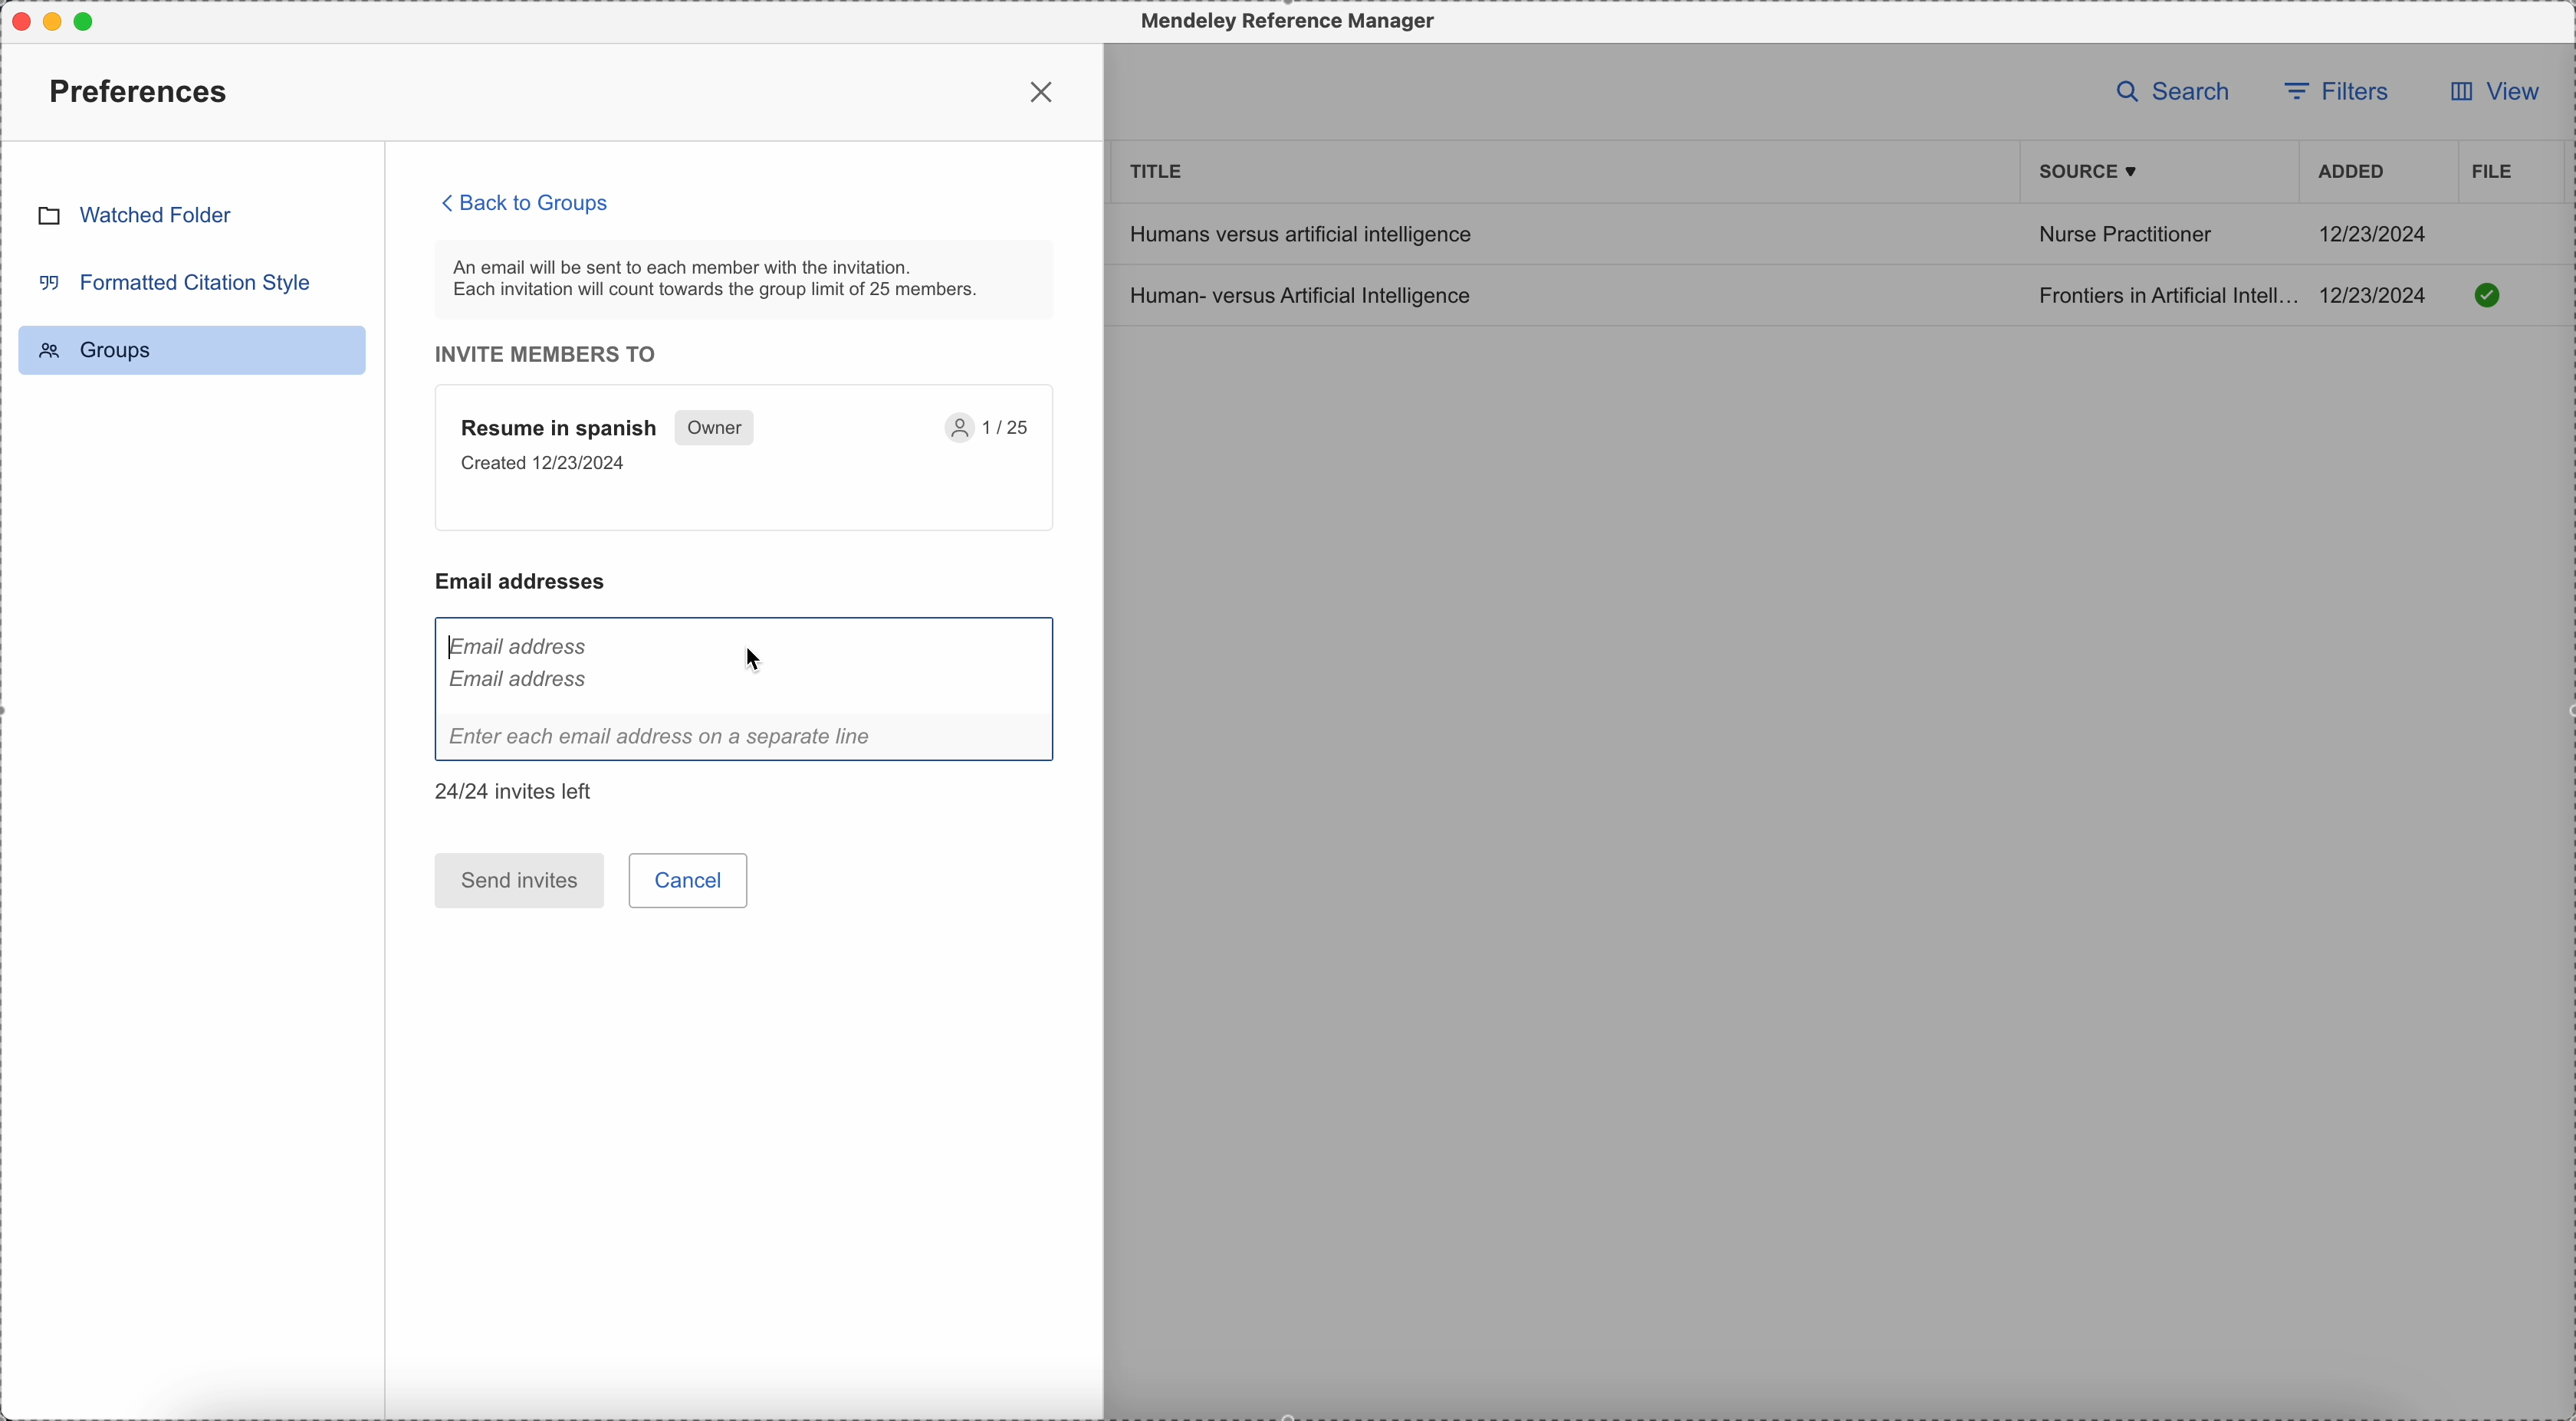  I want to click on Frontiers in Artificial Intell.., so click(2164, 294).